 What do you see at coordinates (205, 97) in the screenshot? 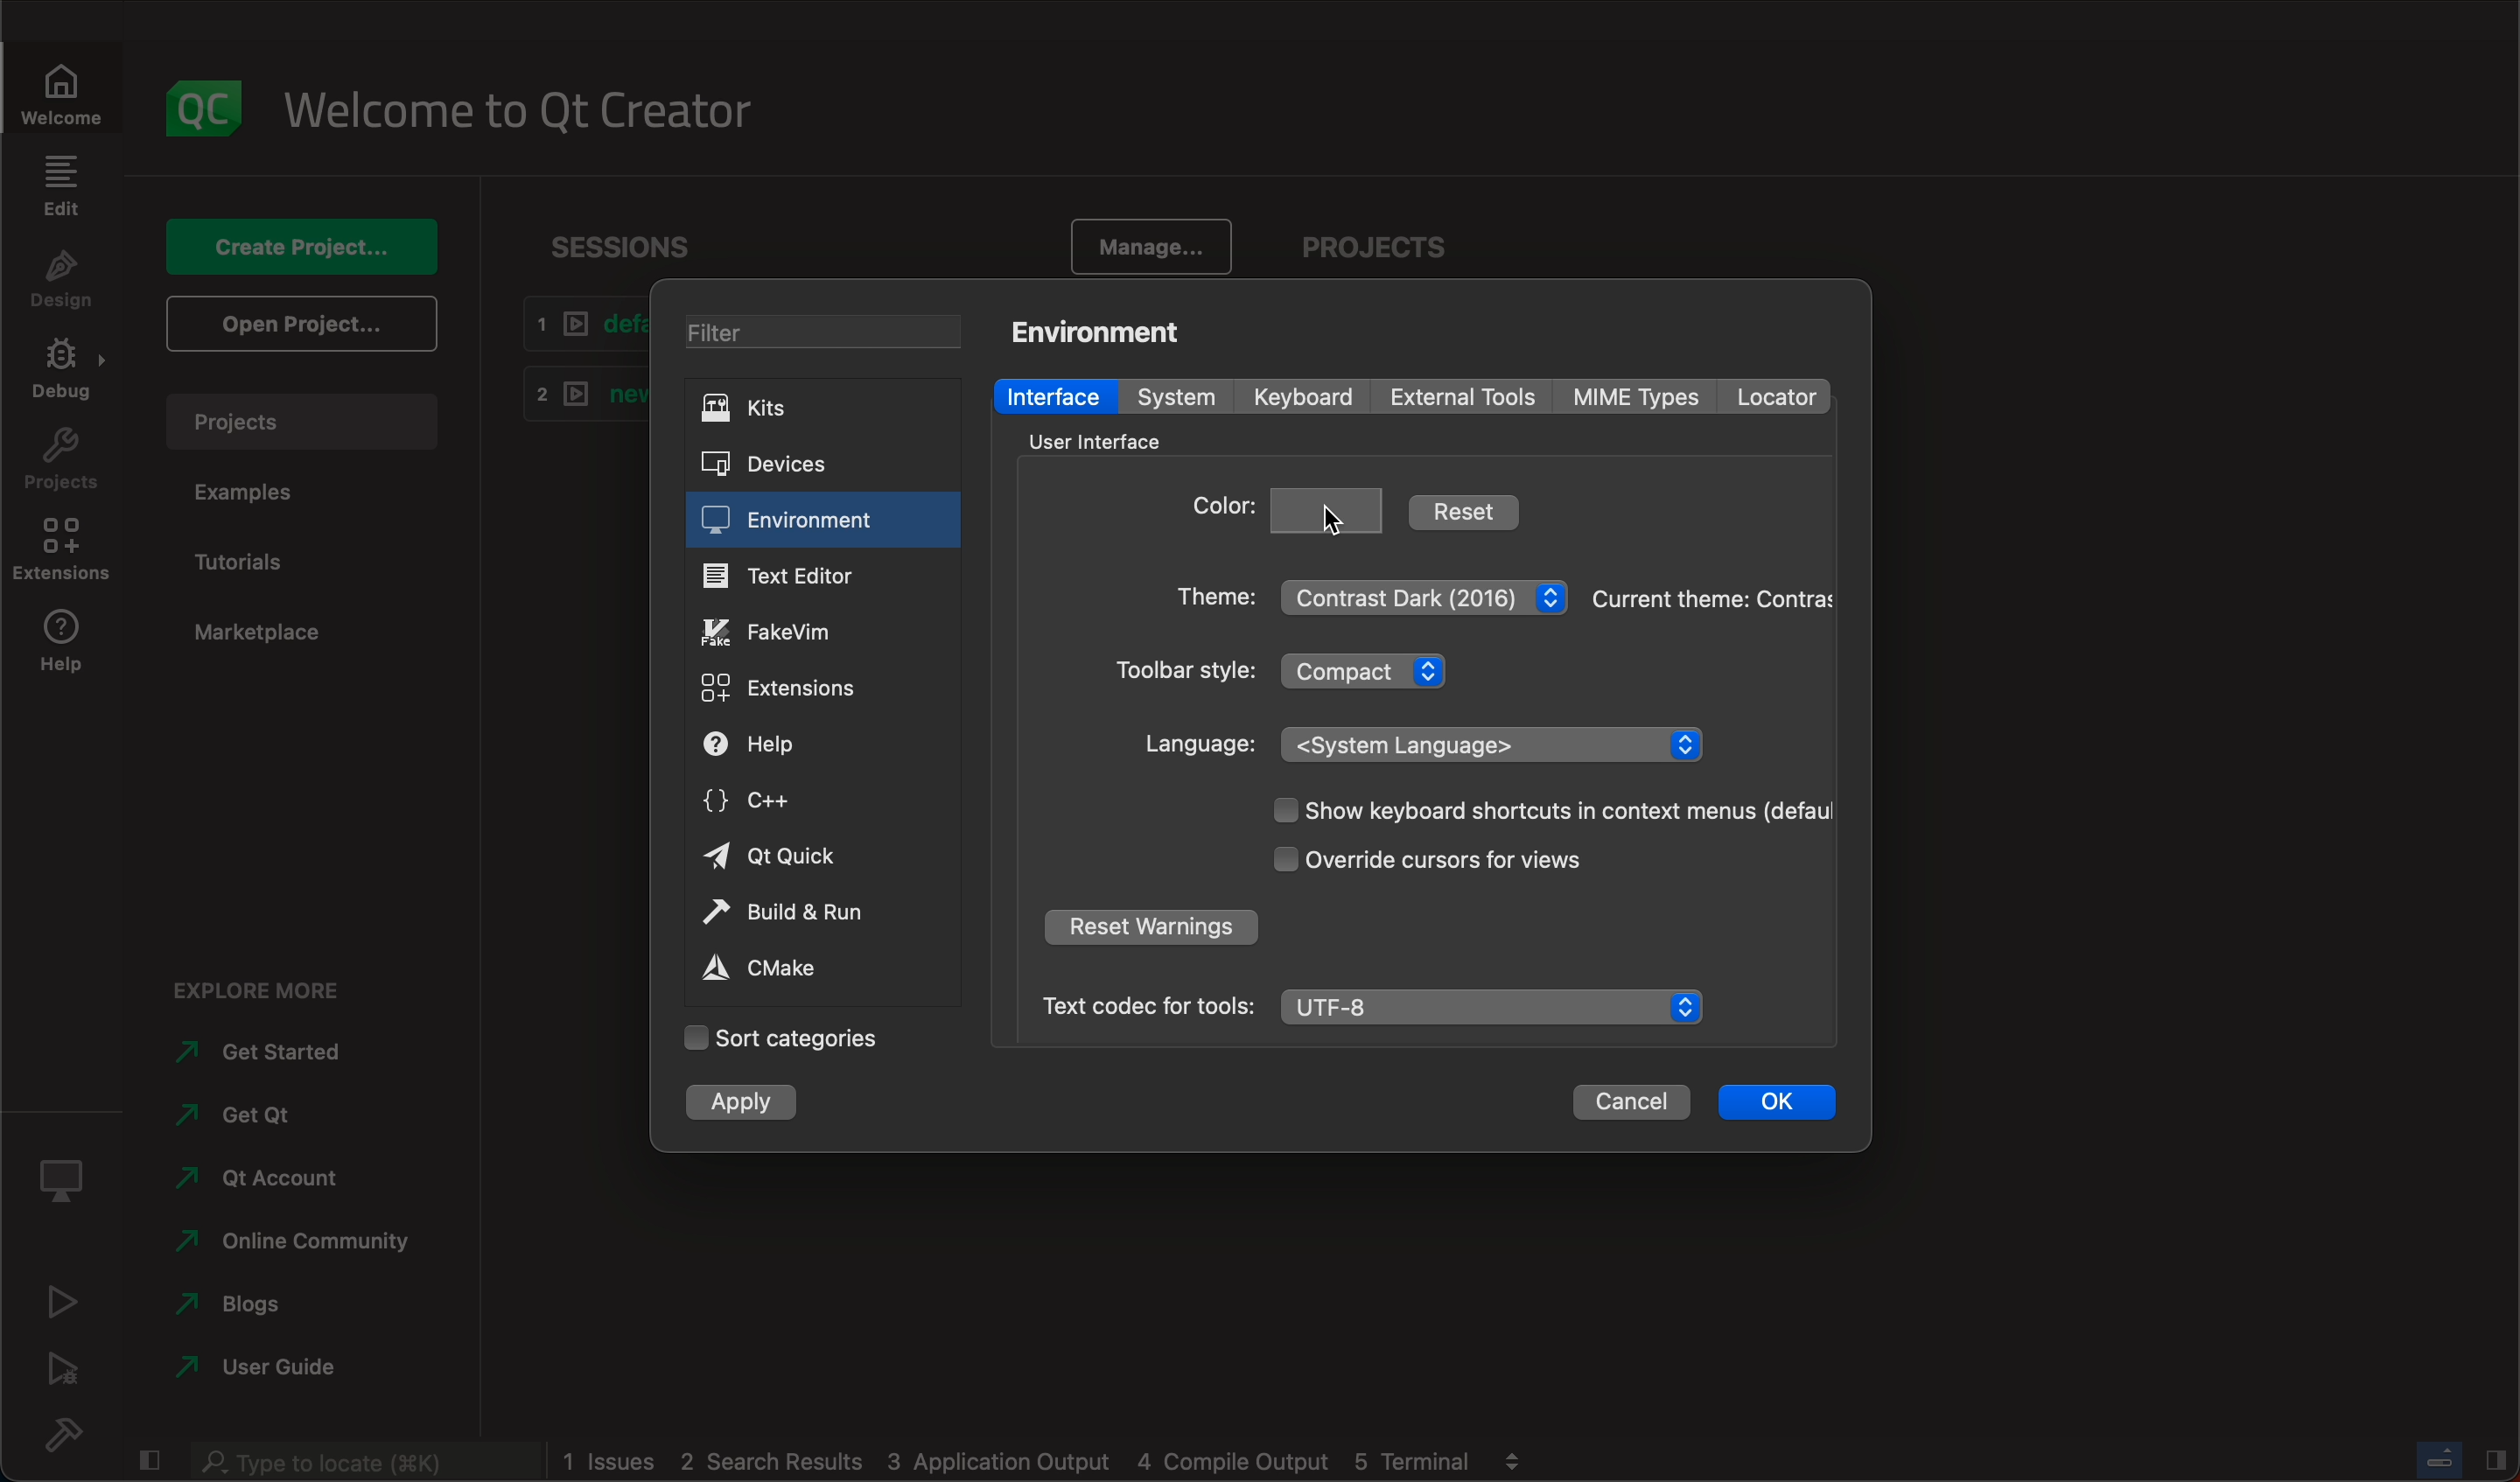
I see `logo` at bounding box center [205, 97].